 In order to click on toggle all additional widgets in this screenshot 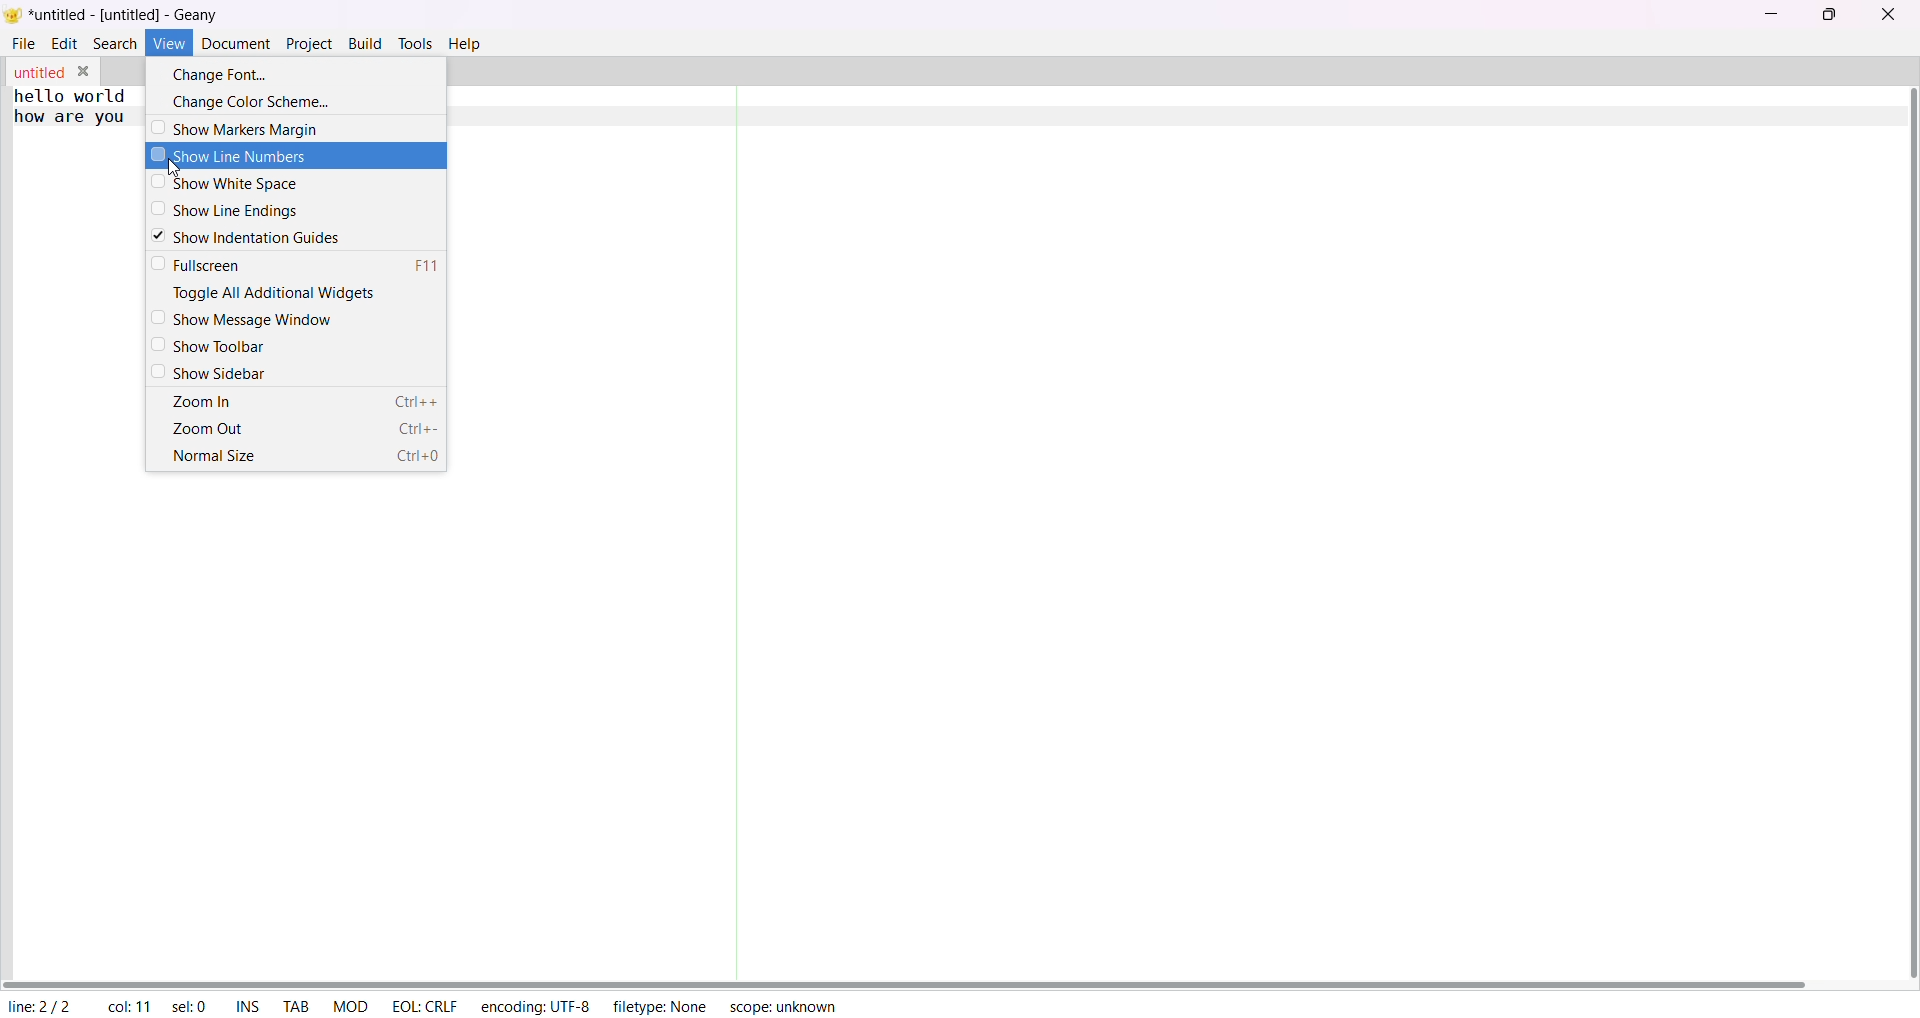, I will do `click(264, 291)`.